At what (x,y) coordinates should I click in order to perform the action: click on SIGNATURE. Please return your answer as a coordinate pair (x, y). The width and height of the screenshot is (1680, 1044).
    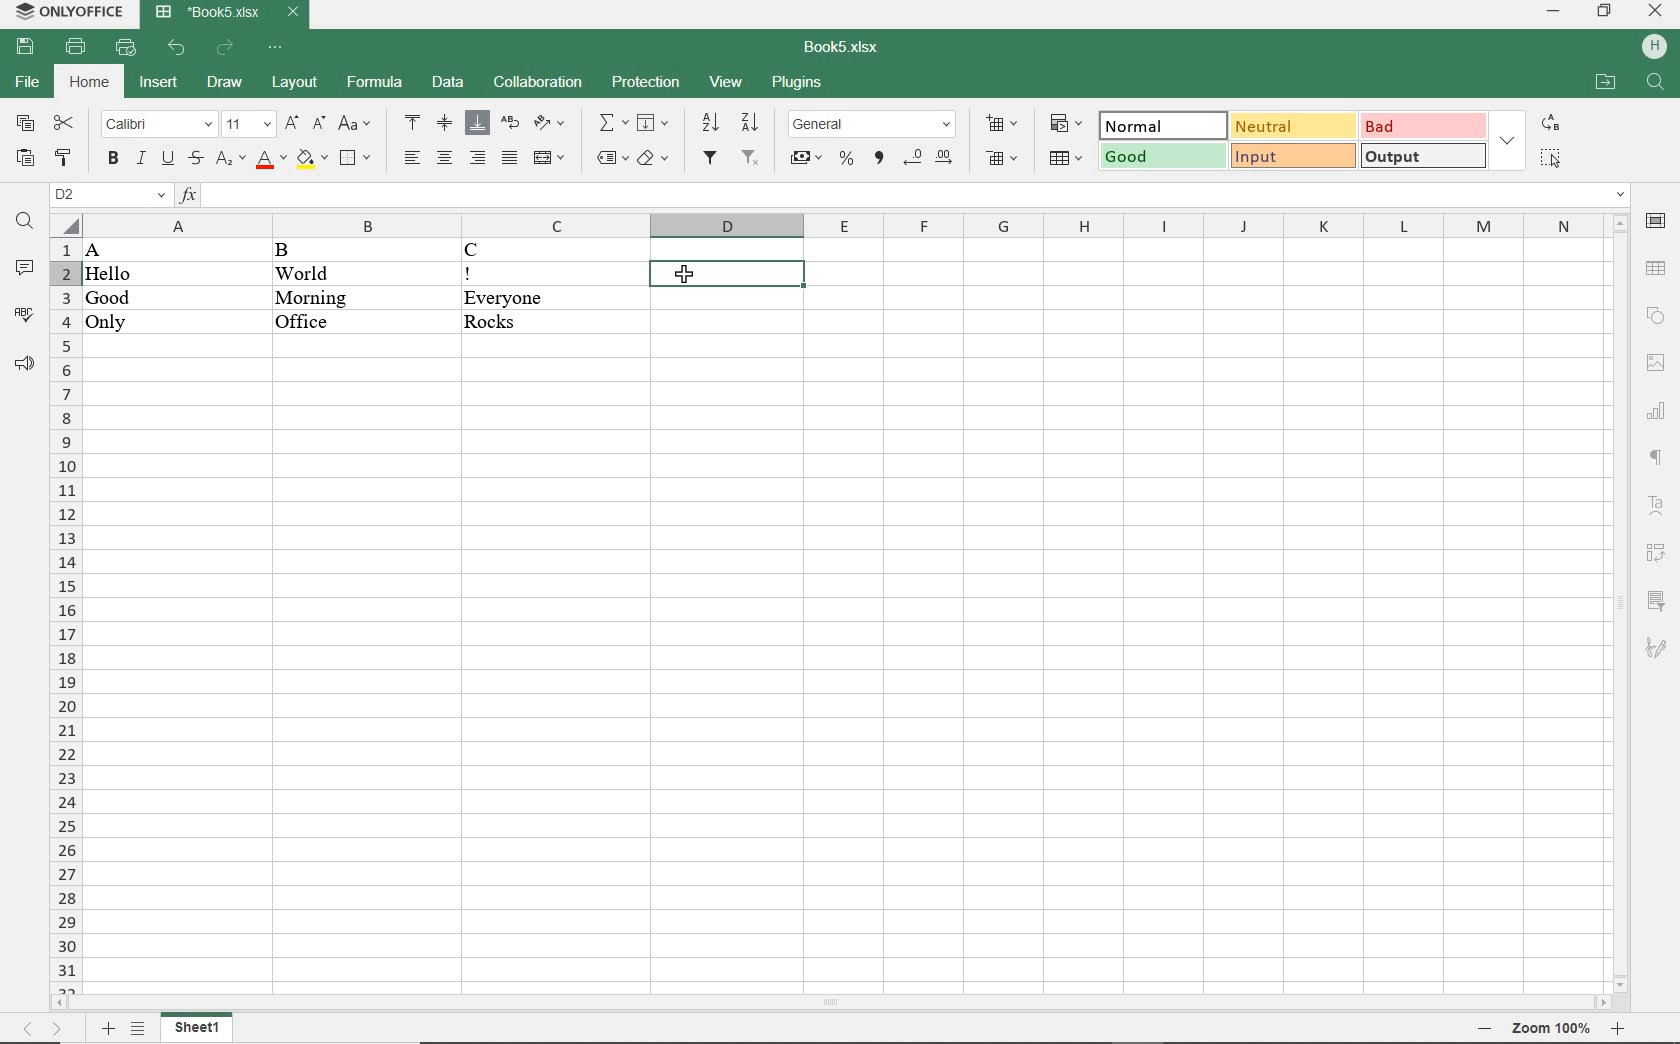
    Looking at the image, I should click on (1659, 650).